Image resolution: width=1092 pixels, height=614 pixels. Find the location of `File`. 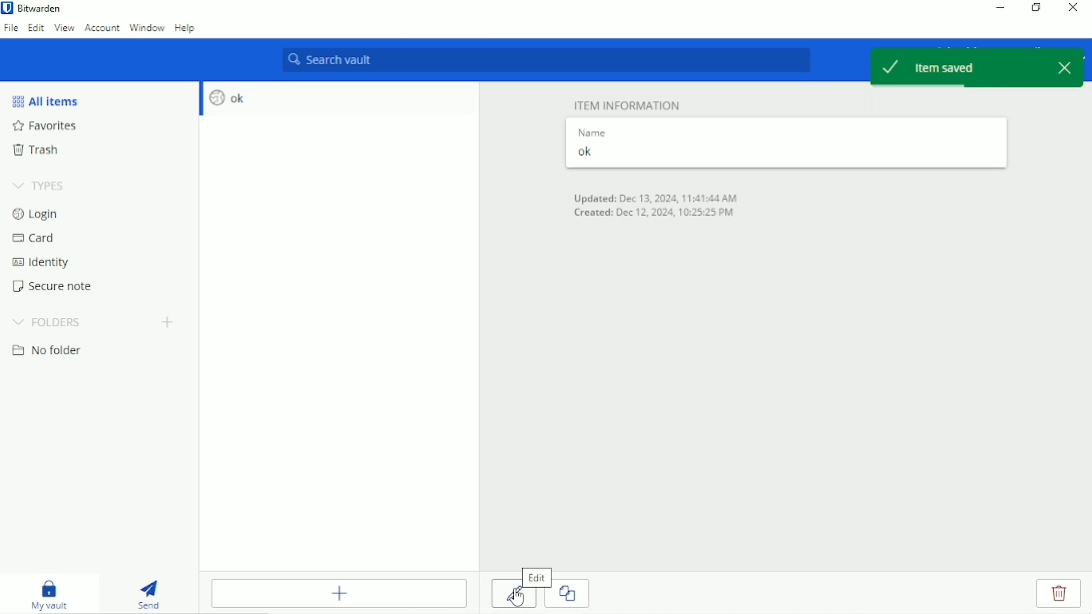

File is located at coordinates (11, 29).